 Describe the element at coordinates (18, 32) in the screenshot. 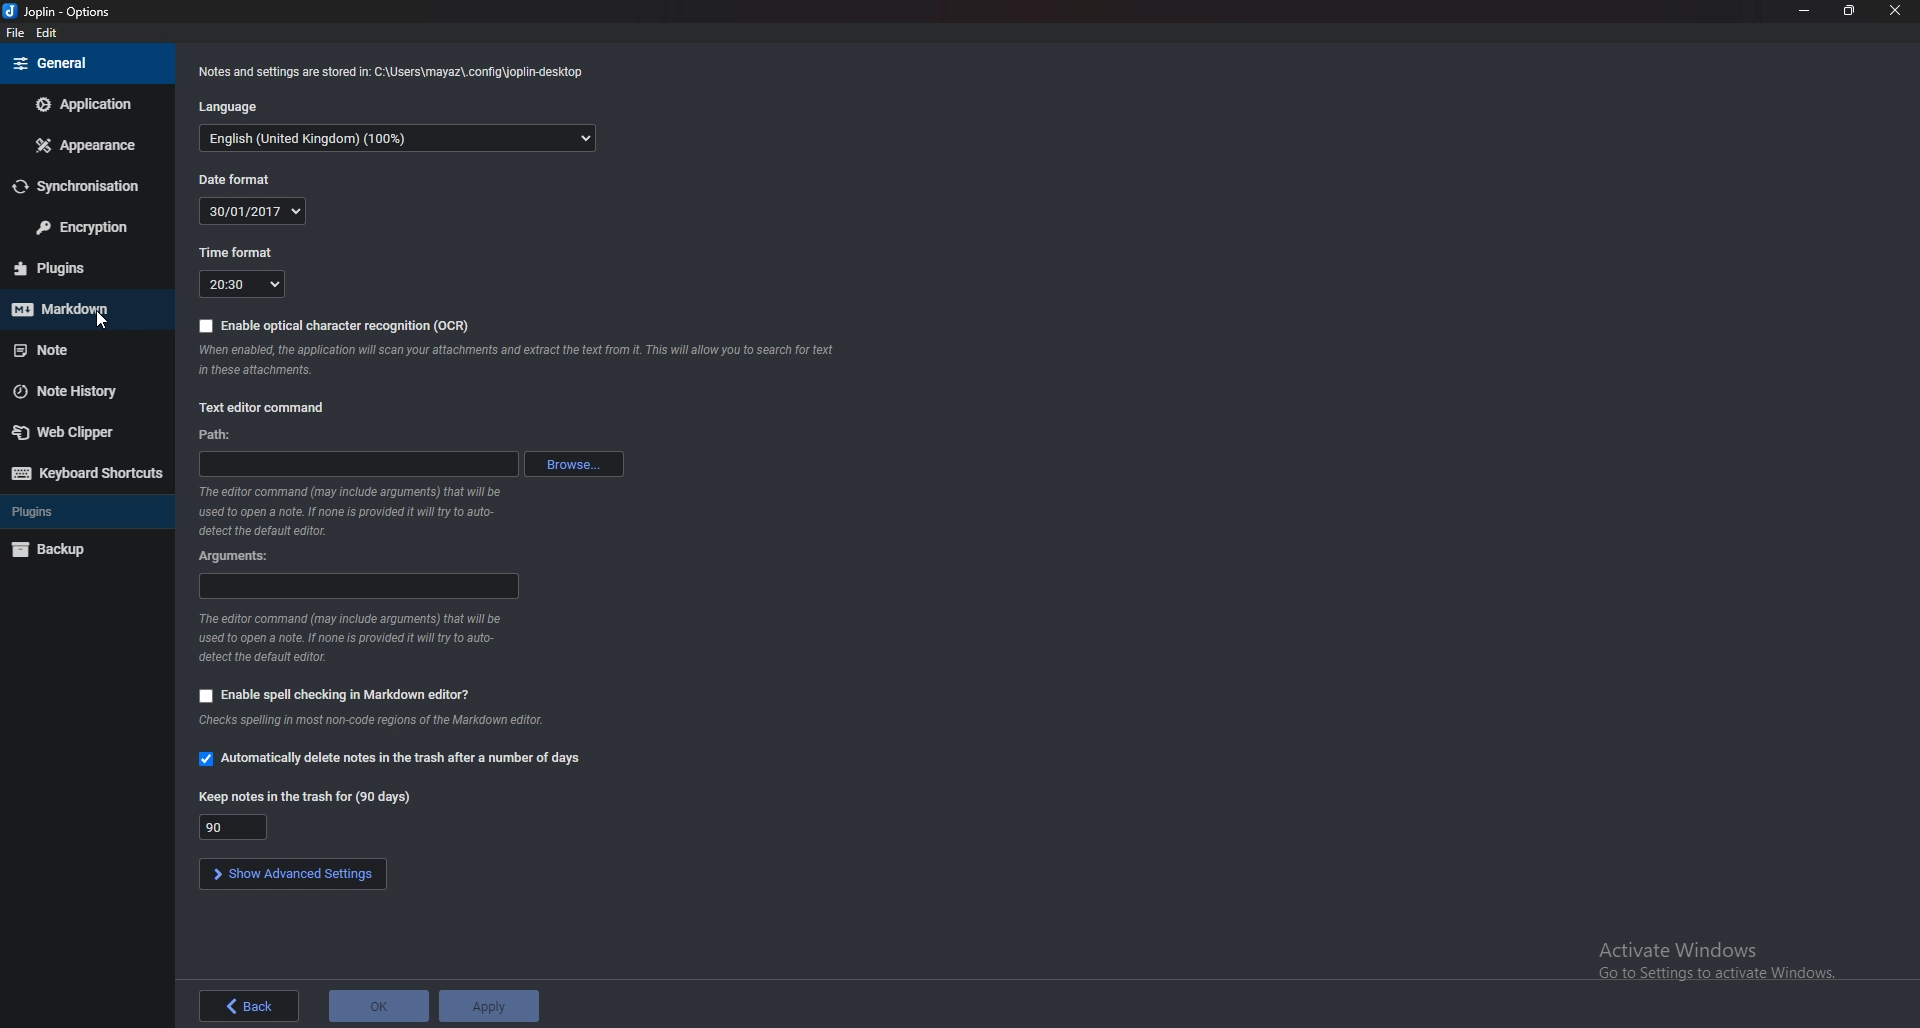

I see `file` at that location.